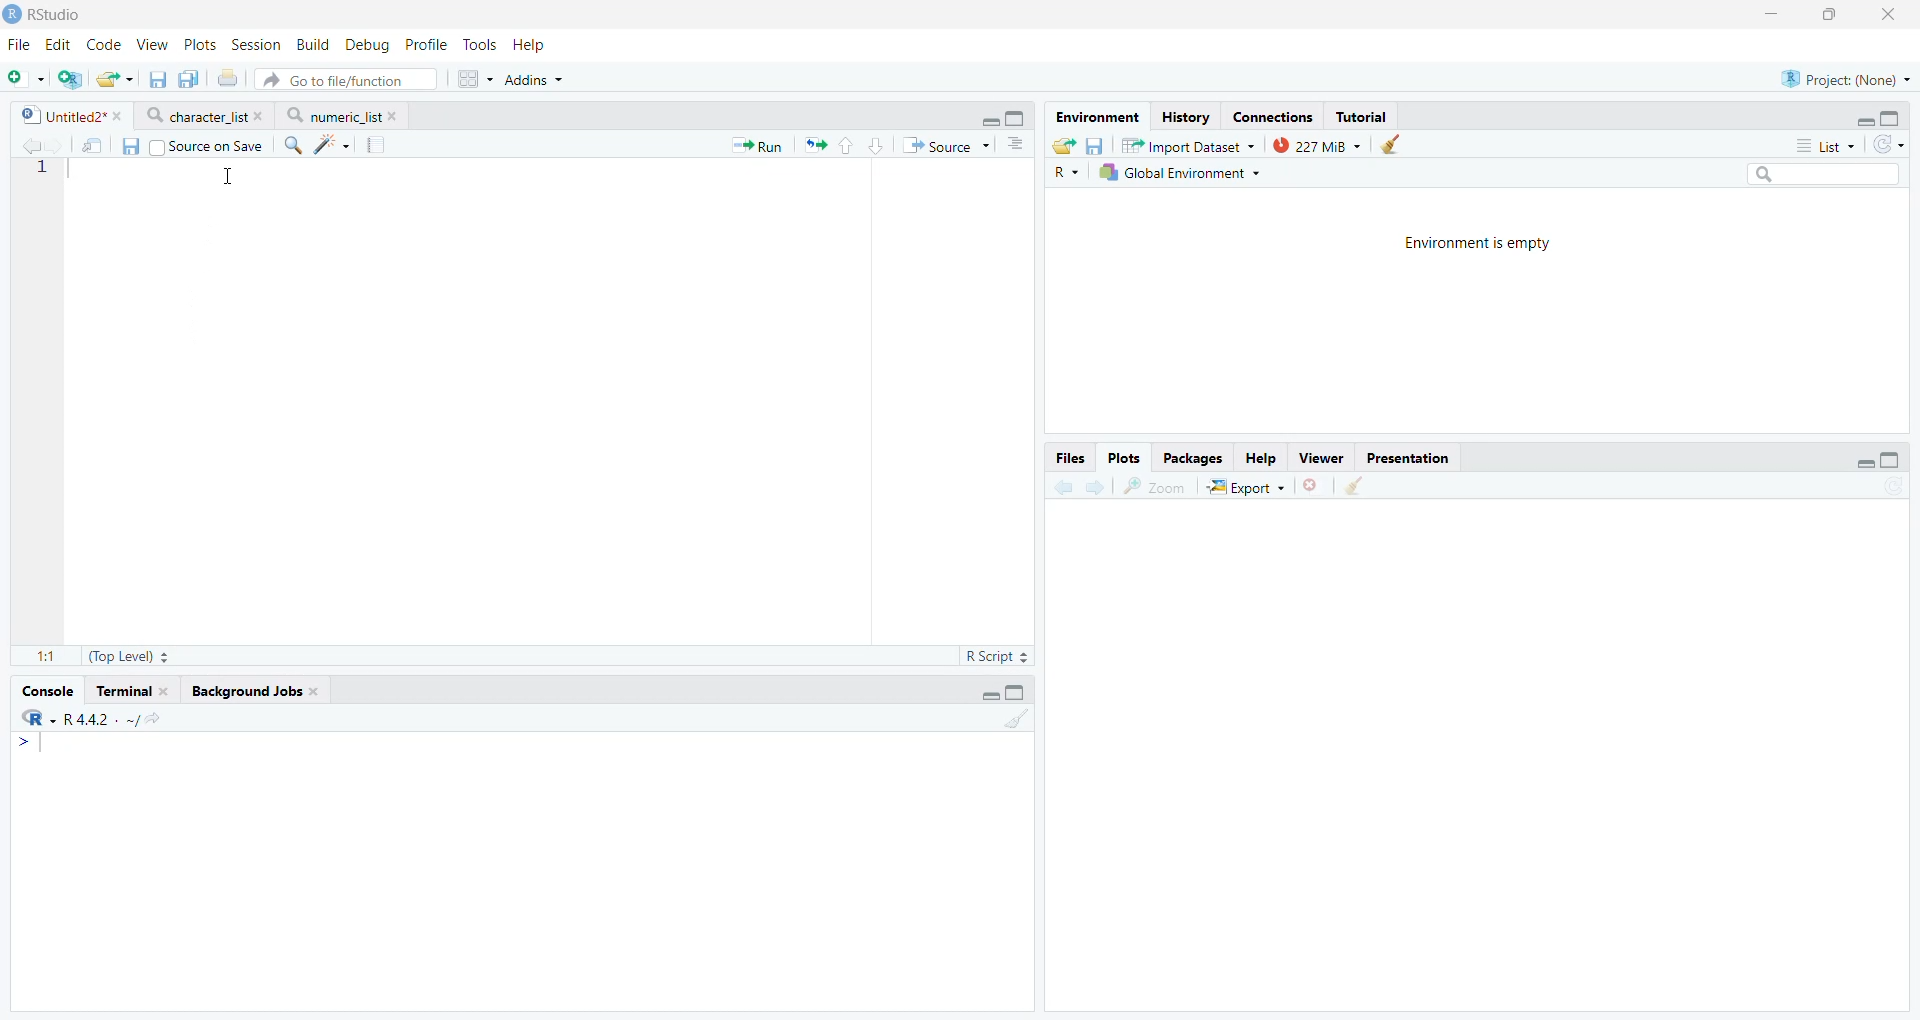  What do you see at coordinates (1065, 146) in the screenshot?
I see `Export history log` at bounding box center [1065, 146].